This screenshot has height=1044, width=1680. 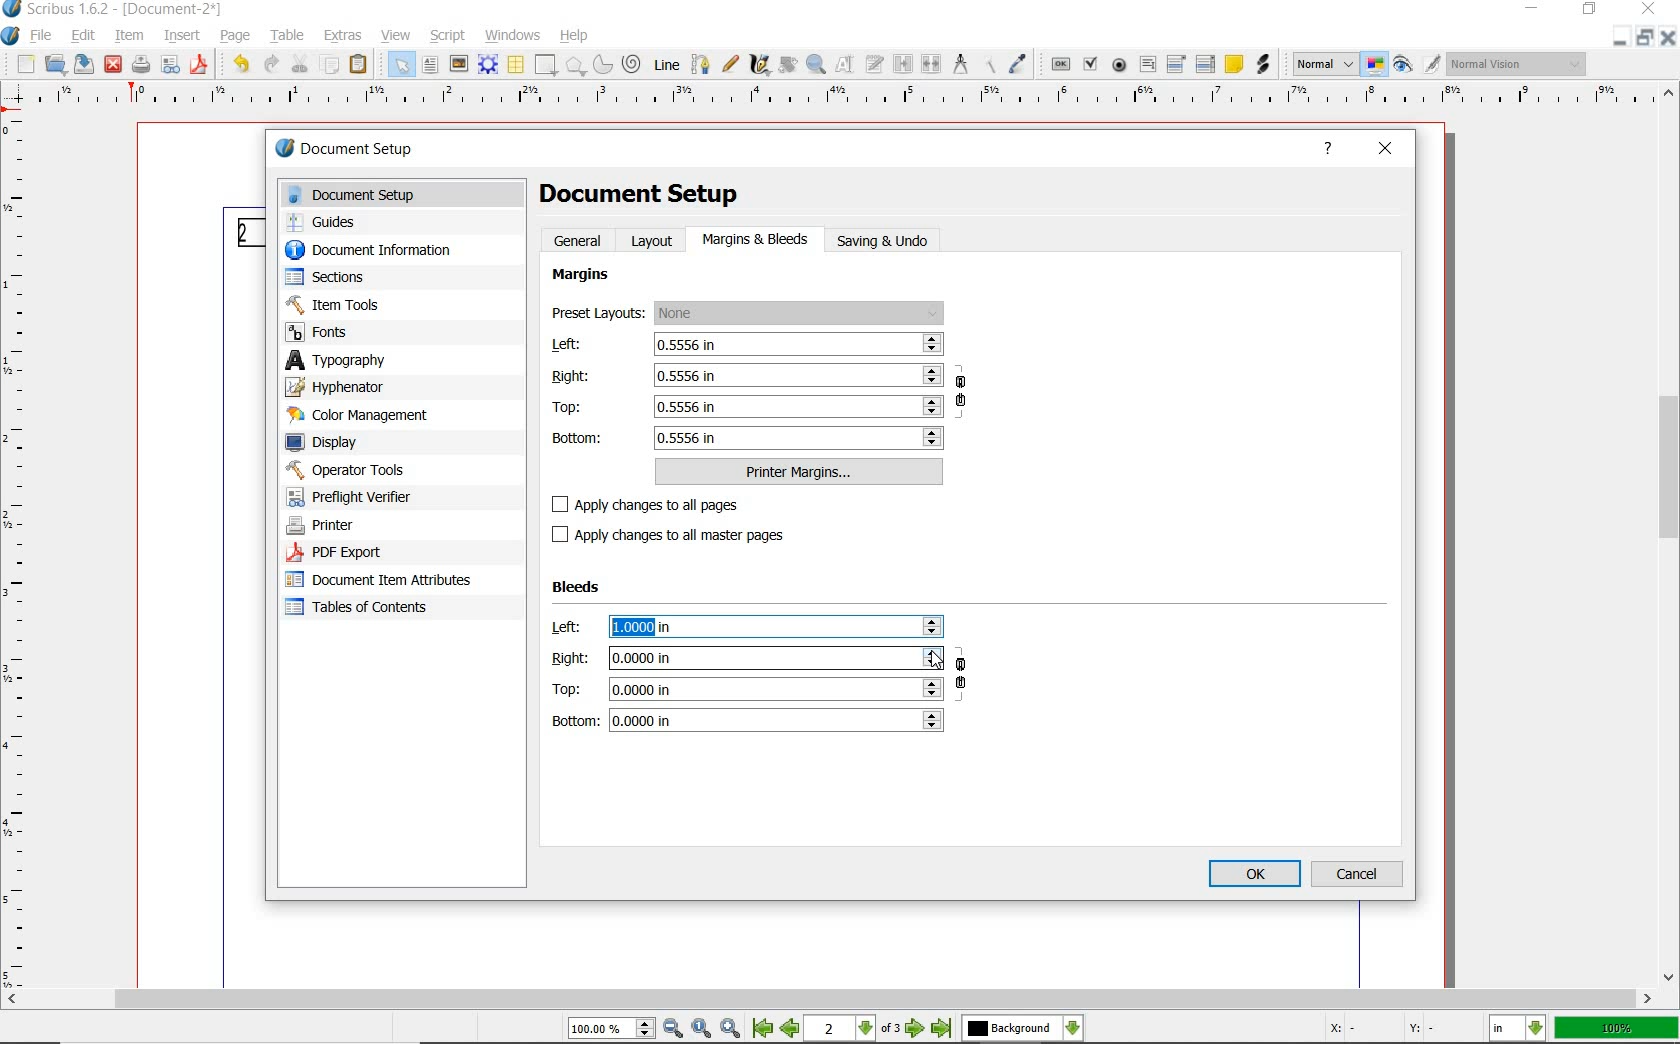 I want to click on image frame, so click(x=457, y=65).